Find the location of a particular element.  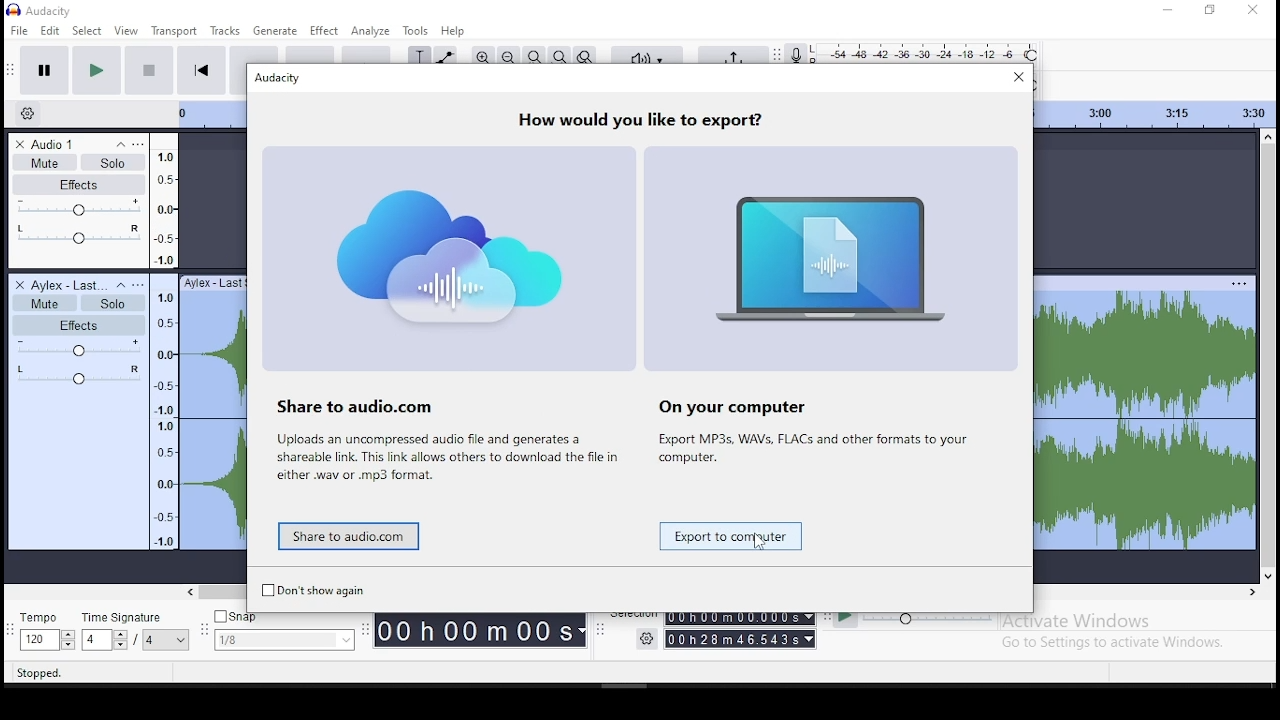

file is located at coordinates (18, 30).